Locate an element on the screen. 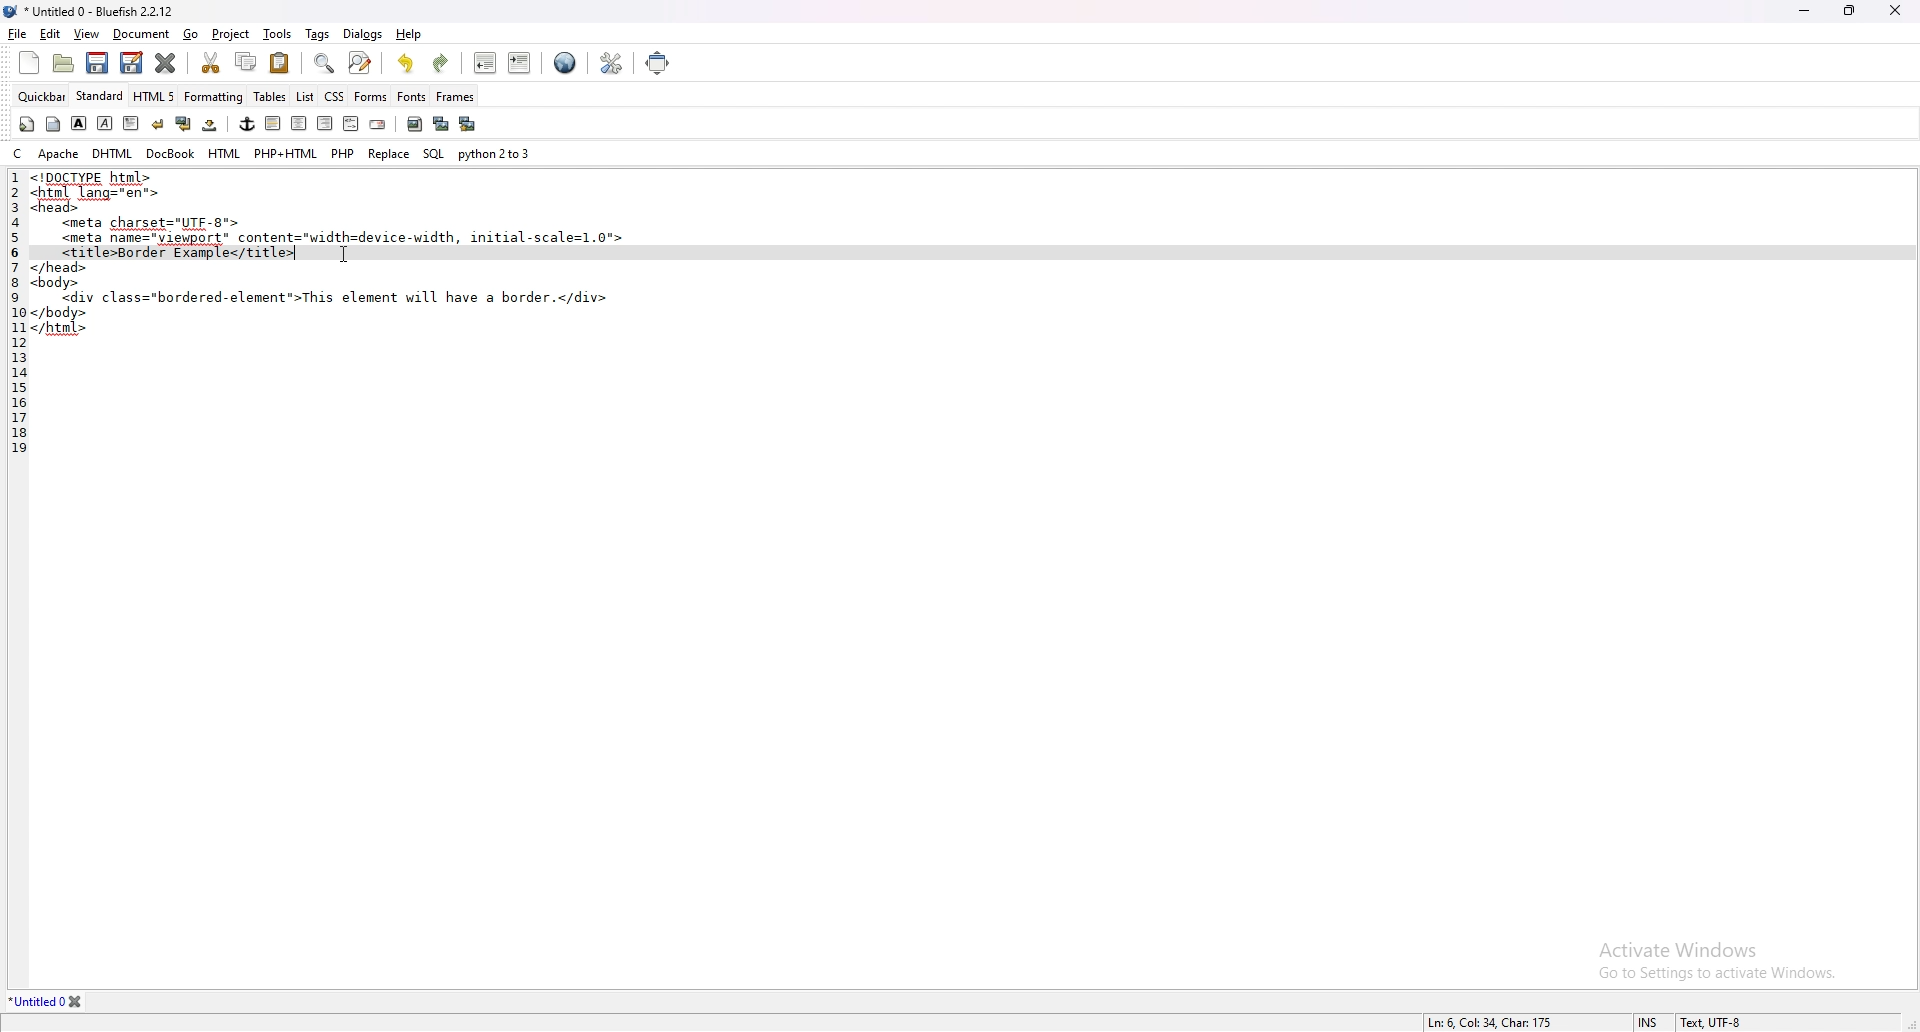  left justify is located at coordinates (274, 123).